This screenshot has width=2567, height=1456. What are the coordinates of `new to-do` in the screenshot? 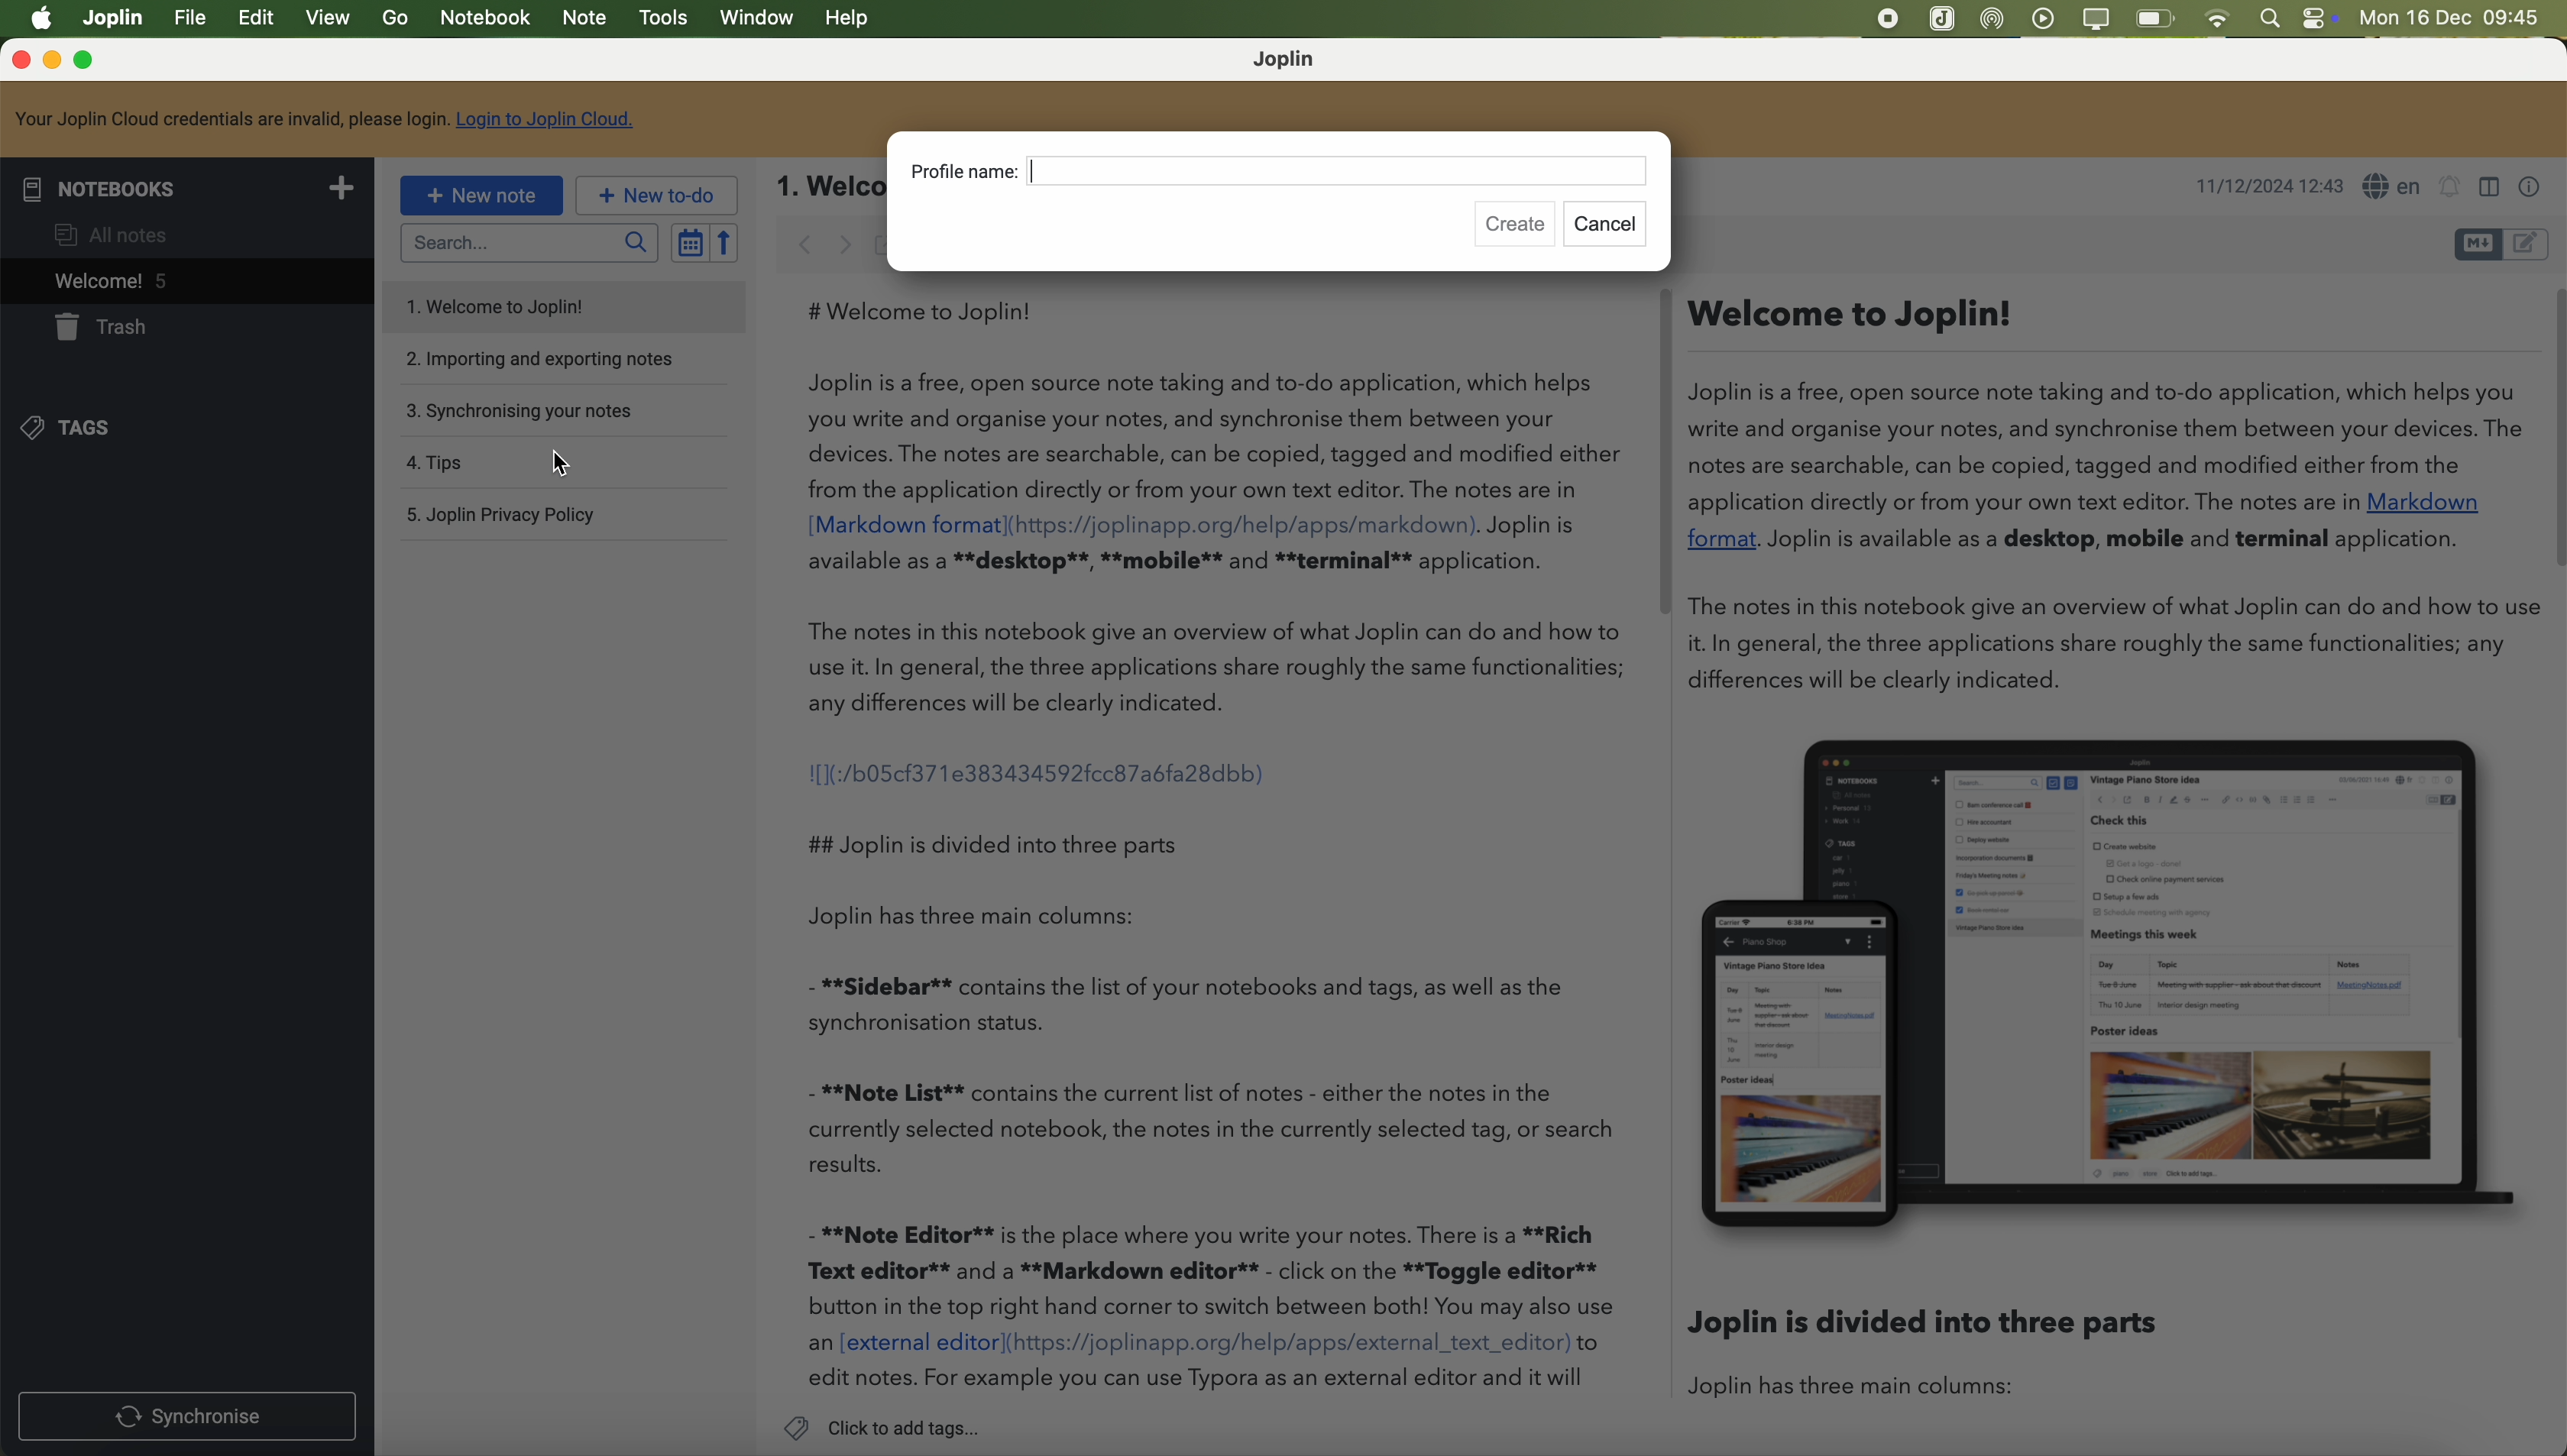 It's located at (654, 195).